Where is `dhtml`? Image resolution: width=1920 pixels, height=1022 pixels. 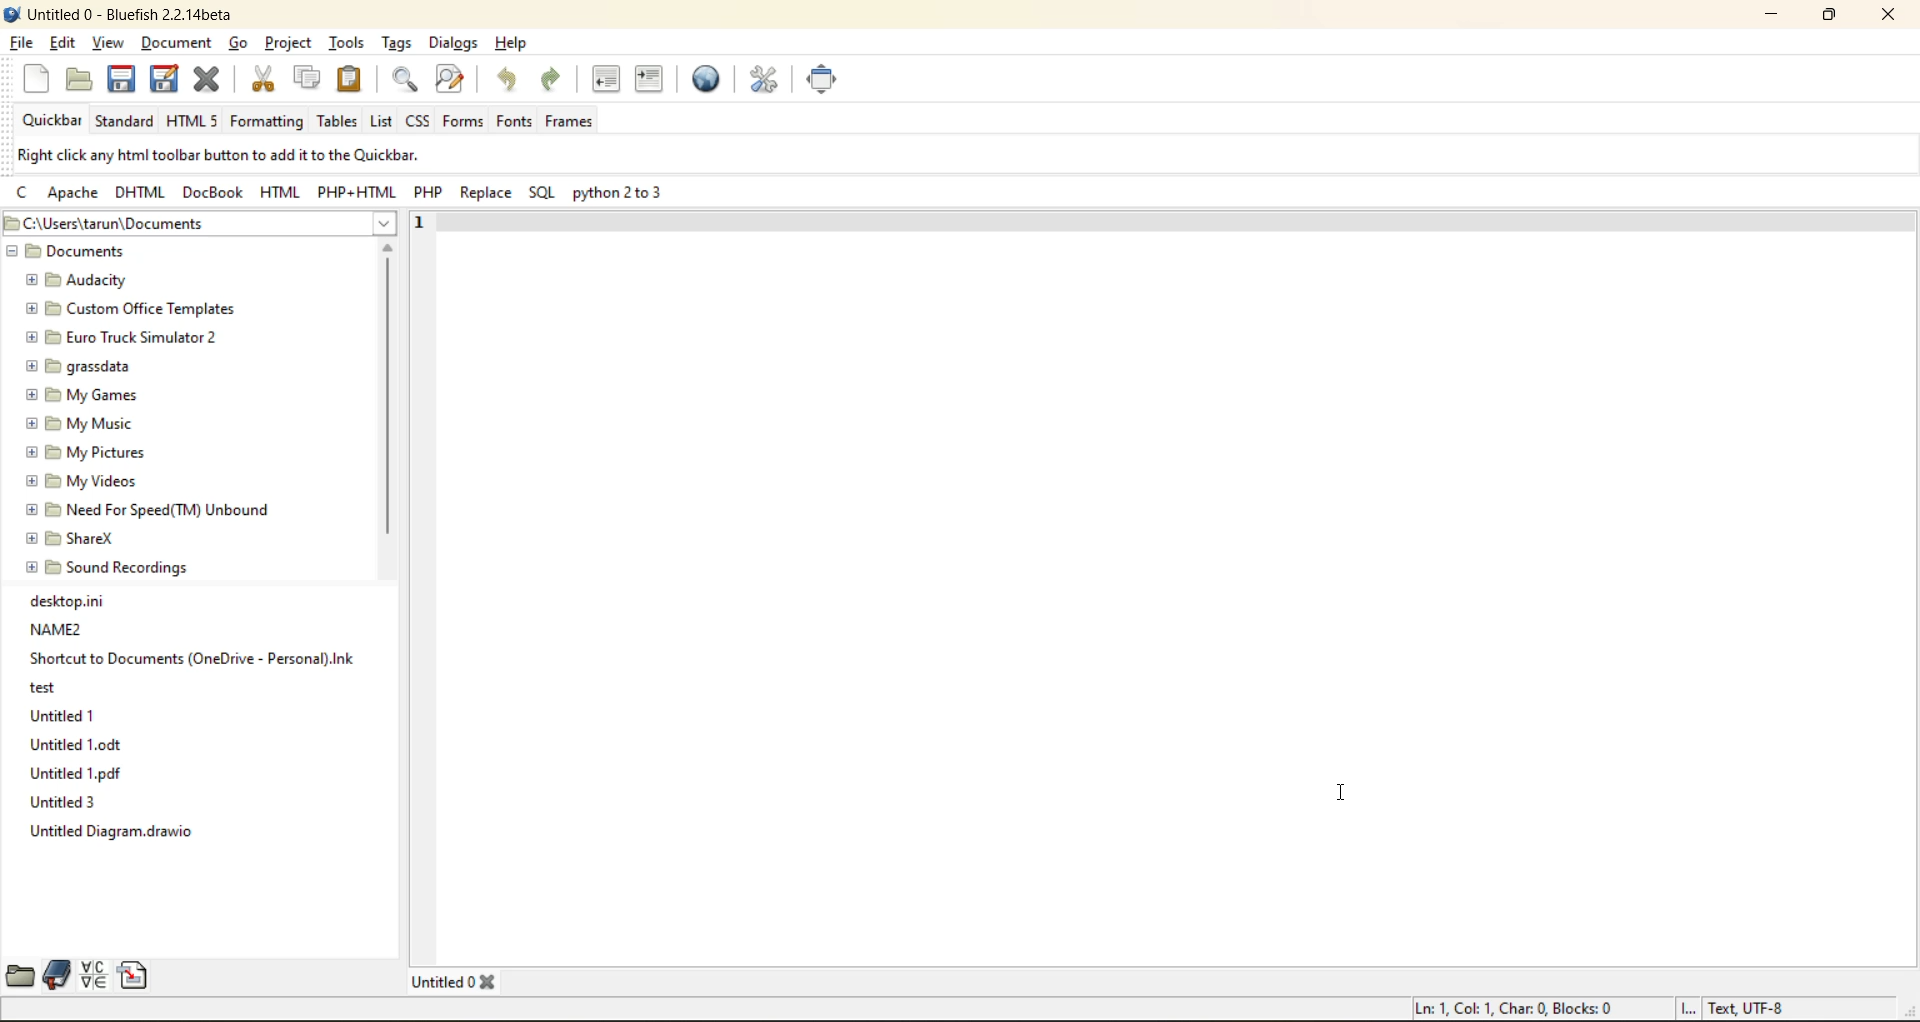
dhtml is located at coordinates (139, 194).